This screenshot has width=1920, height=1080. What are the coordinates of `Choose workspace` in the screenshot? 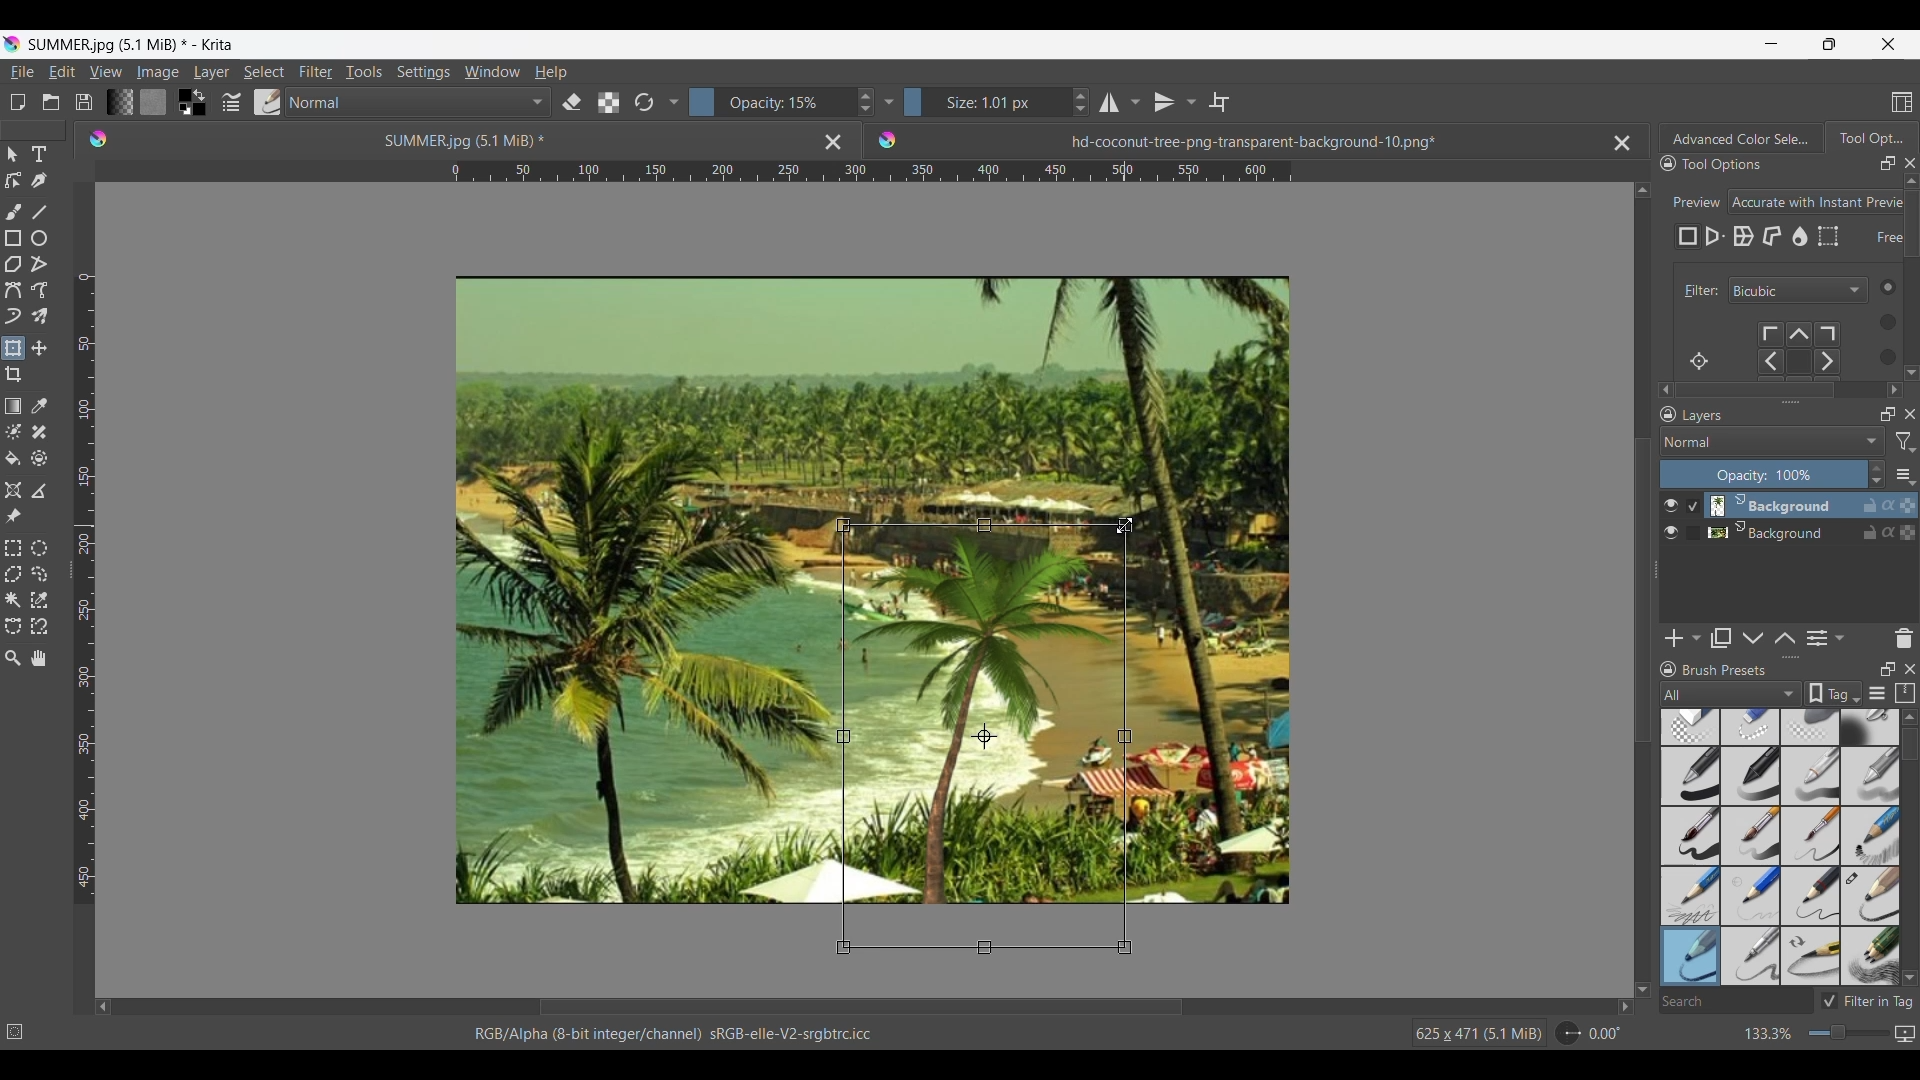 It's located at (1902, 102).